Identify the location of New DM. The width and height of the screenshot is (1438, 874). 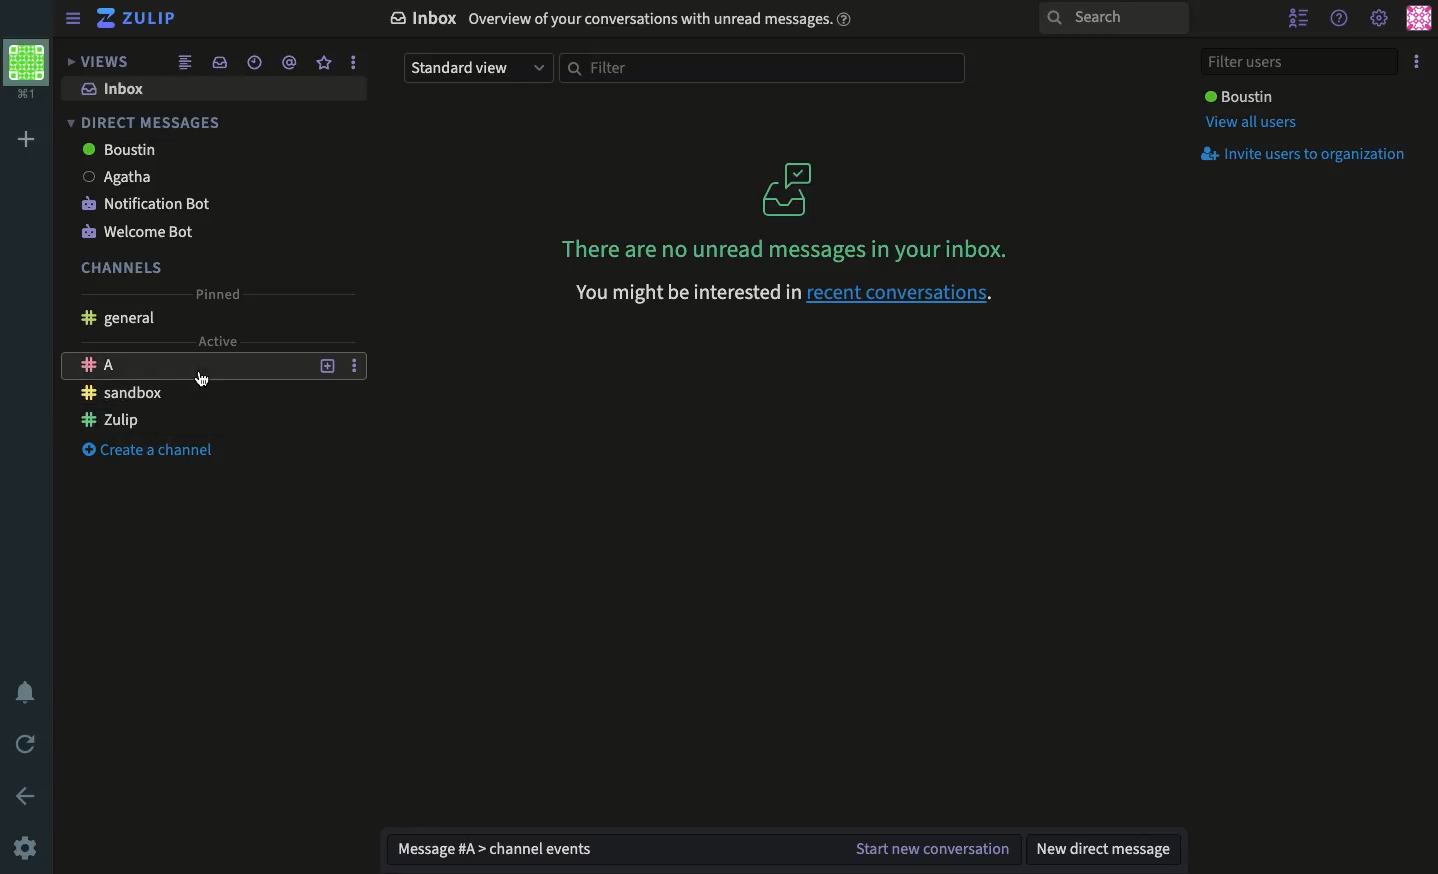
(1110, 851).